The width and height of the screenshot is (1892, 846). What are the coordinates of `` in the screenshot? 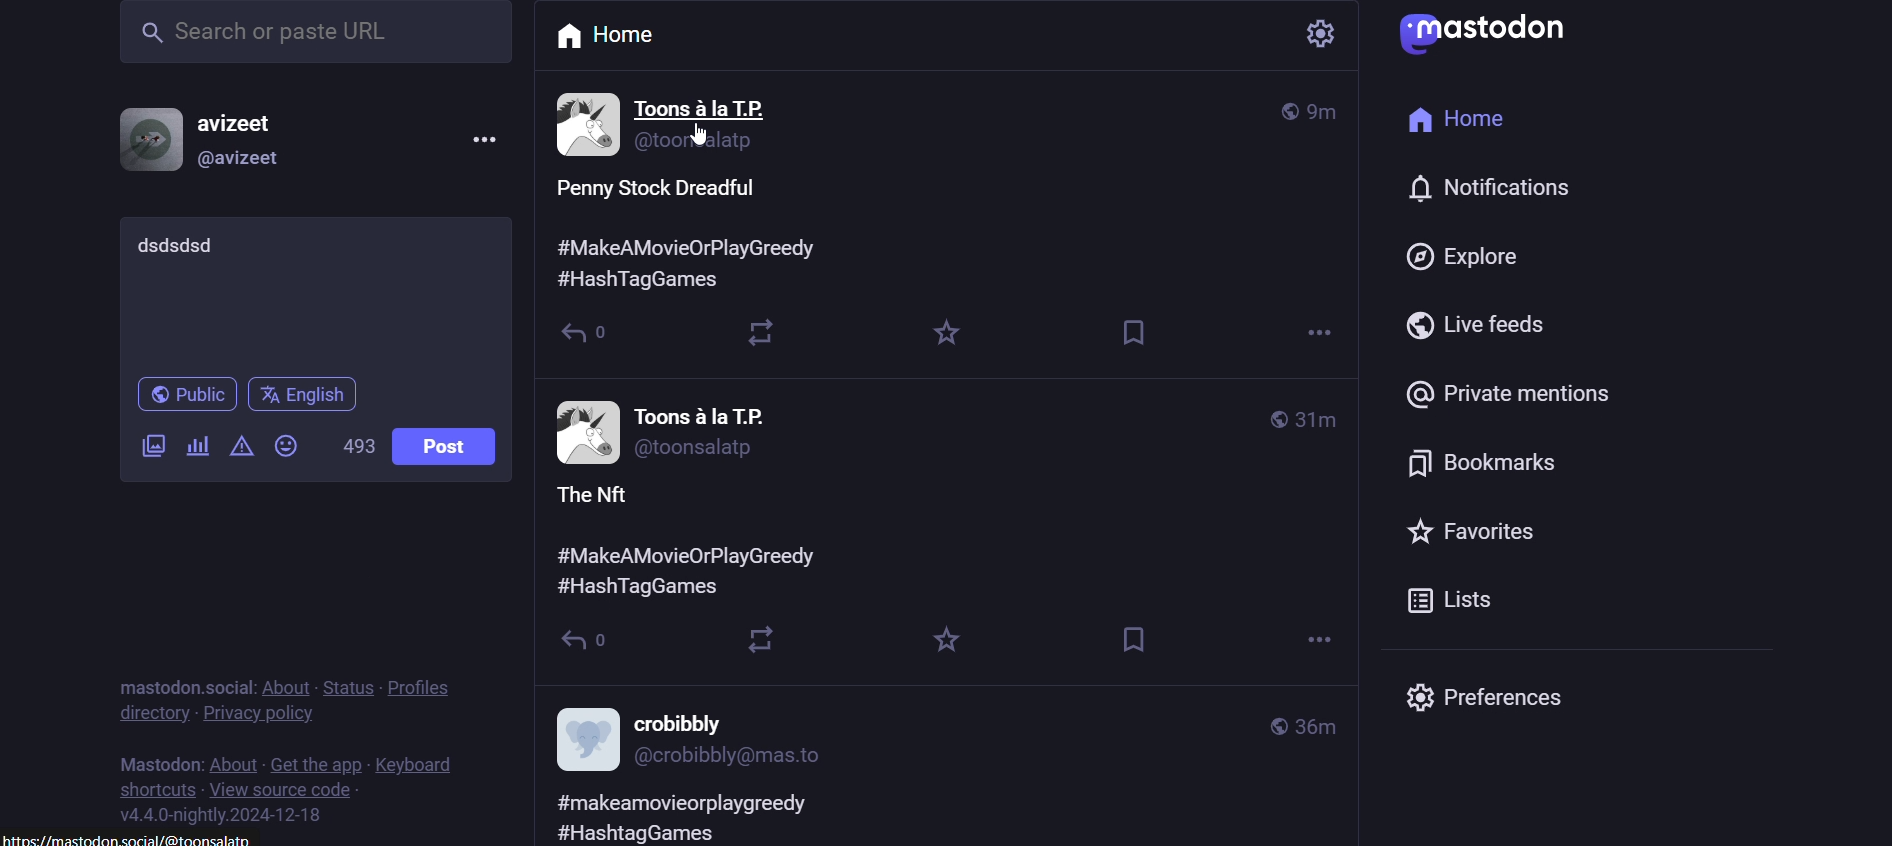 It's located at (640, 279).